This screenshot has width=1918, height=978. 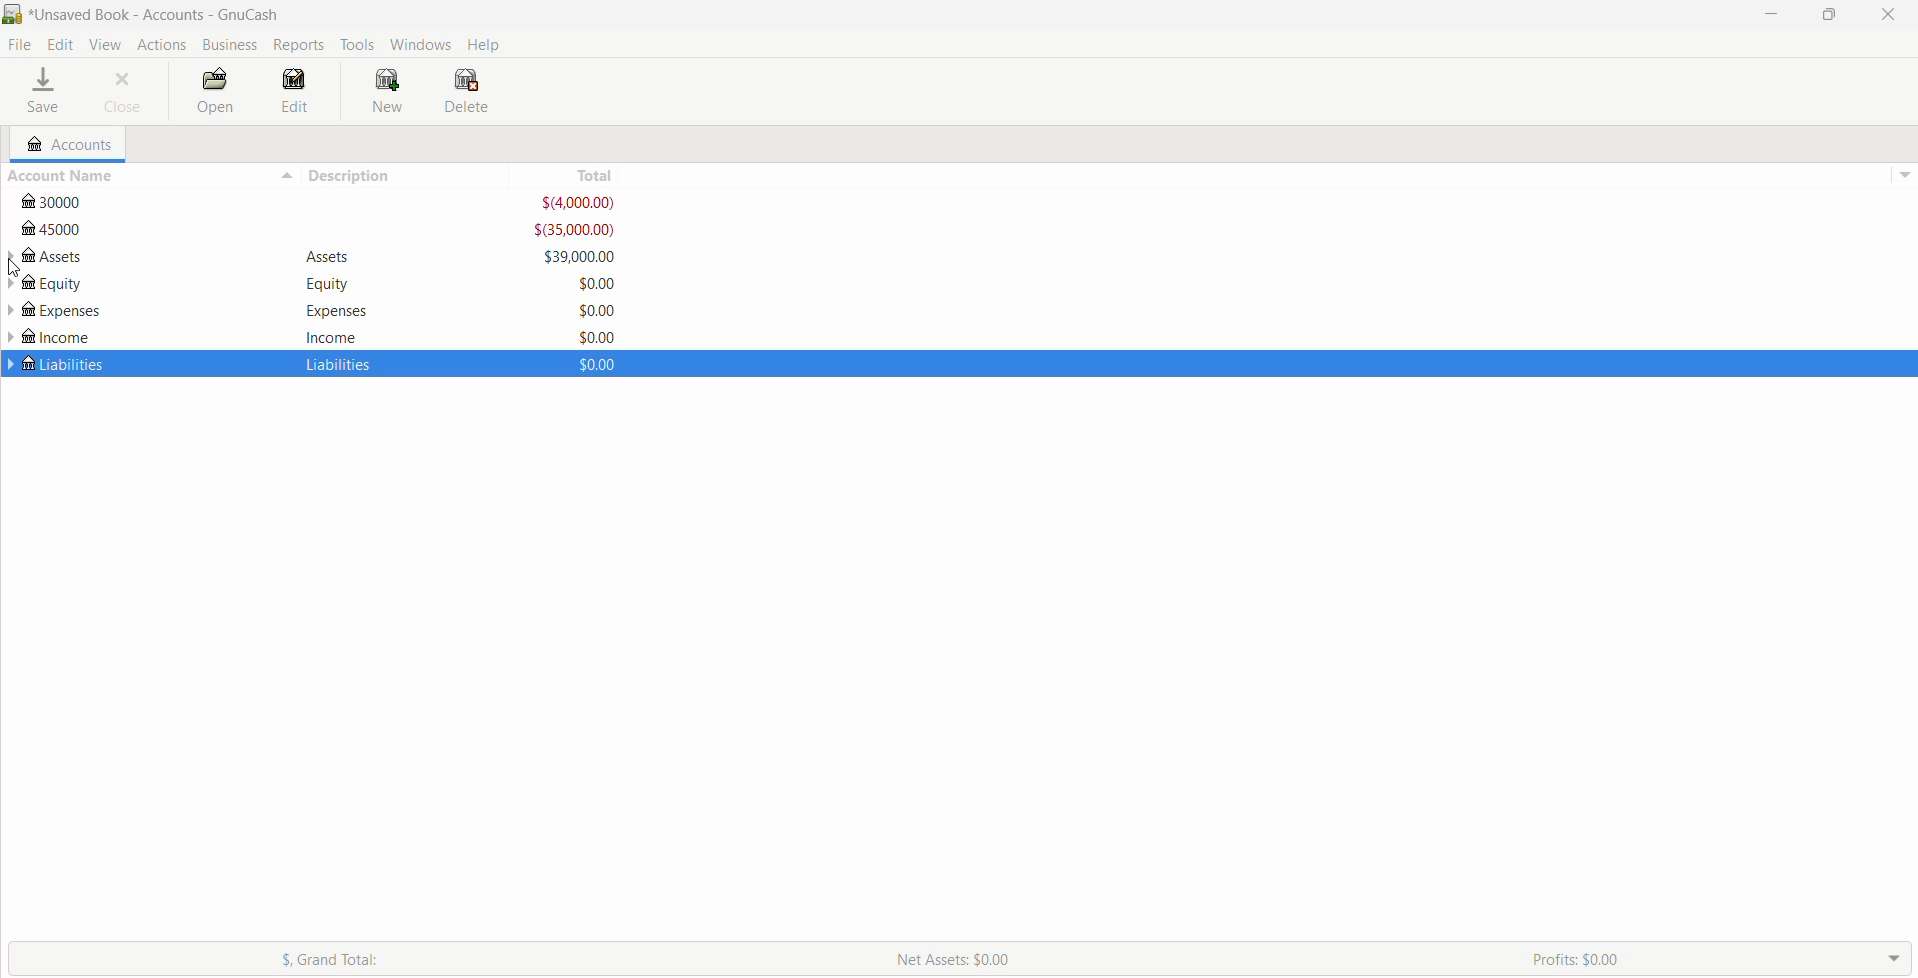 I want to click on Total, so click(x=1201, y=174).